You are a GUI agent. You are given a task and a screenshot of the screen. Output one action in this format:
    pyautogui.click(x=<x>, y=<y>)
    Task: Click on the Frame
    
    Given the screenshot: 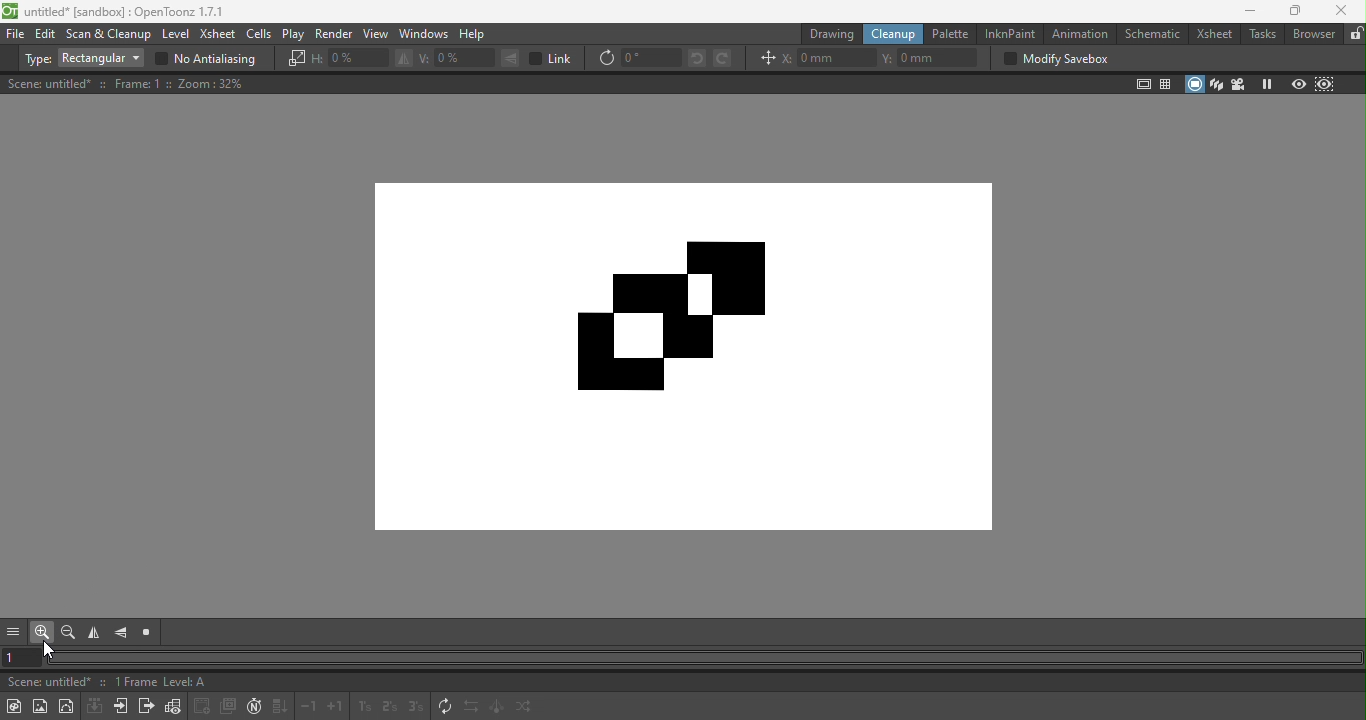 What is the action you would take?
    pyautogui.click(x=143, y=85)
    